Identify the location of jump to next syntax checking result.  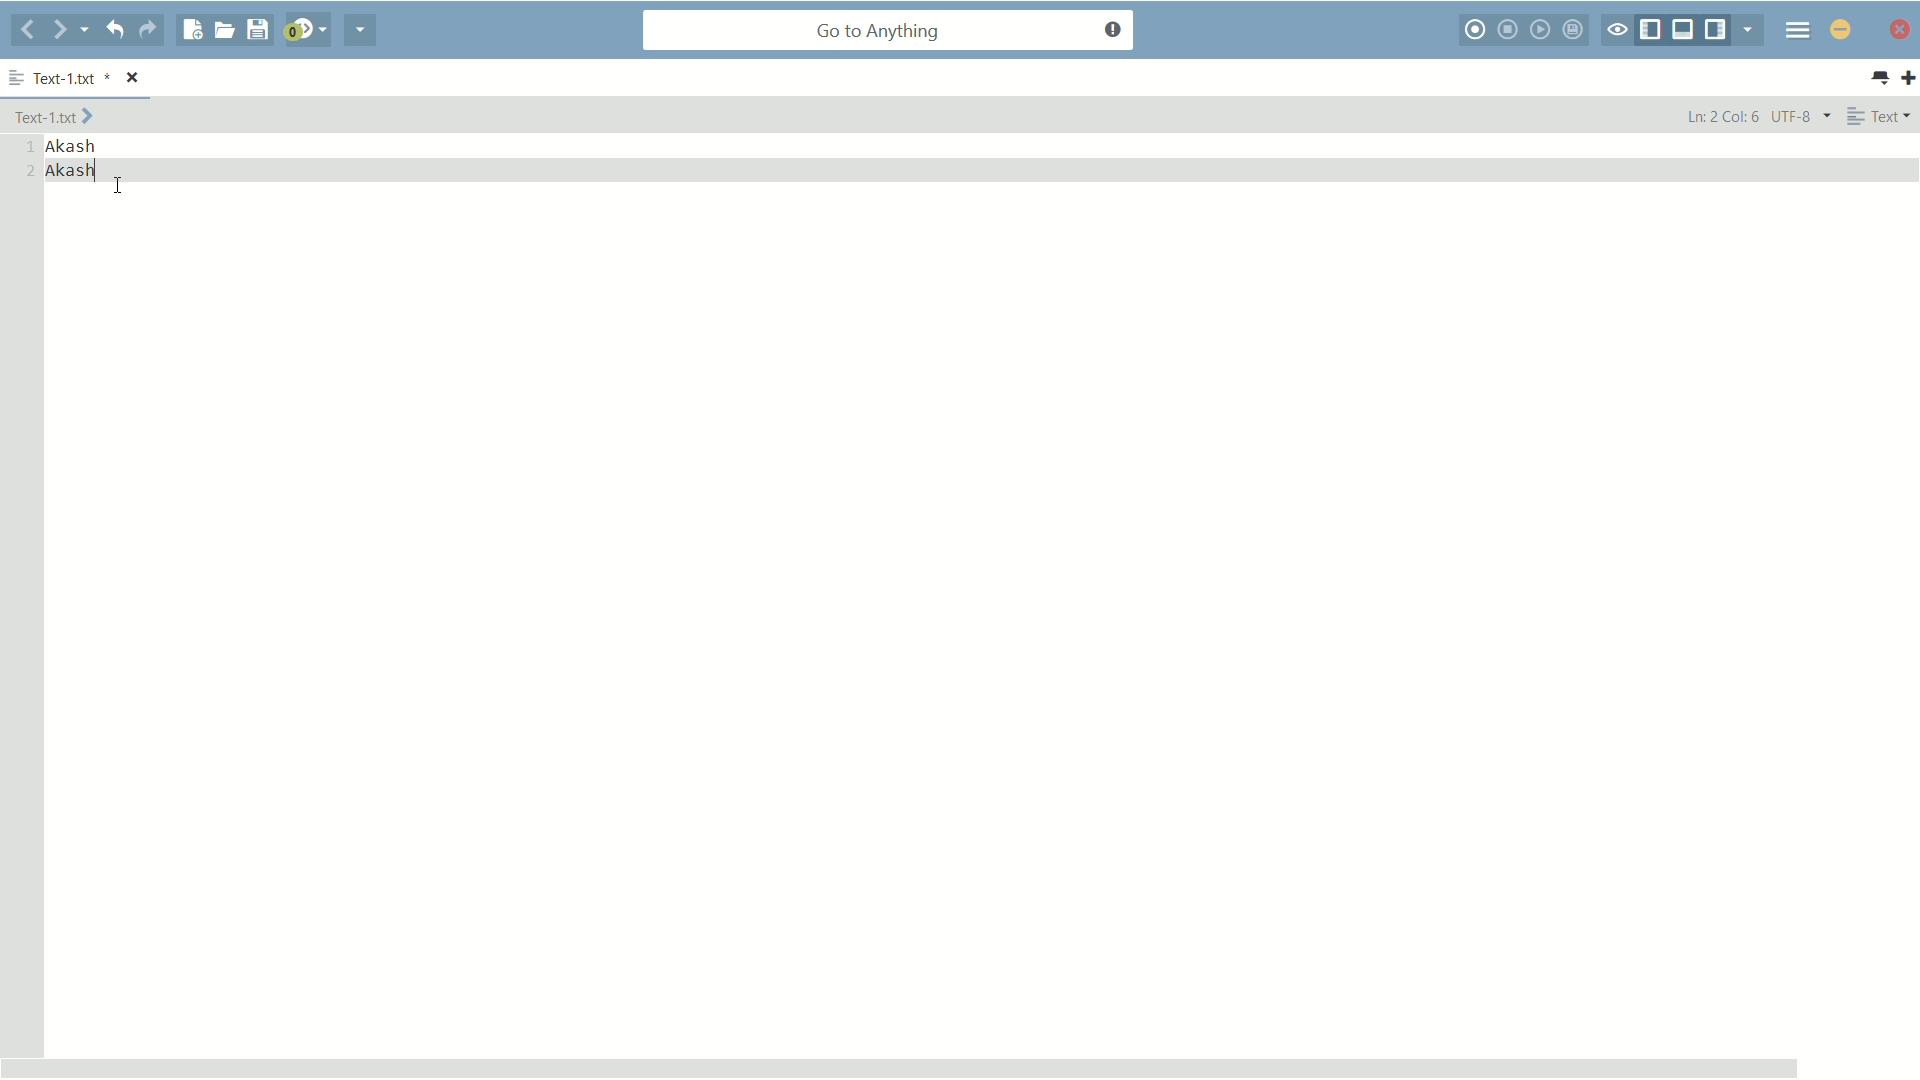
(307, 32).